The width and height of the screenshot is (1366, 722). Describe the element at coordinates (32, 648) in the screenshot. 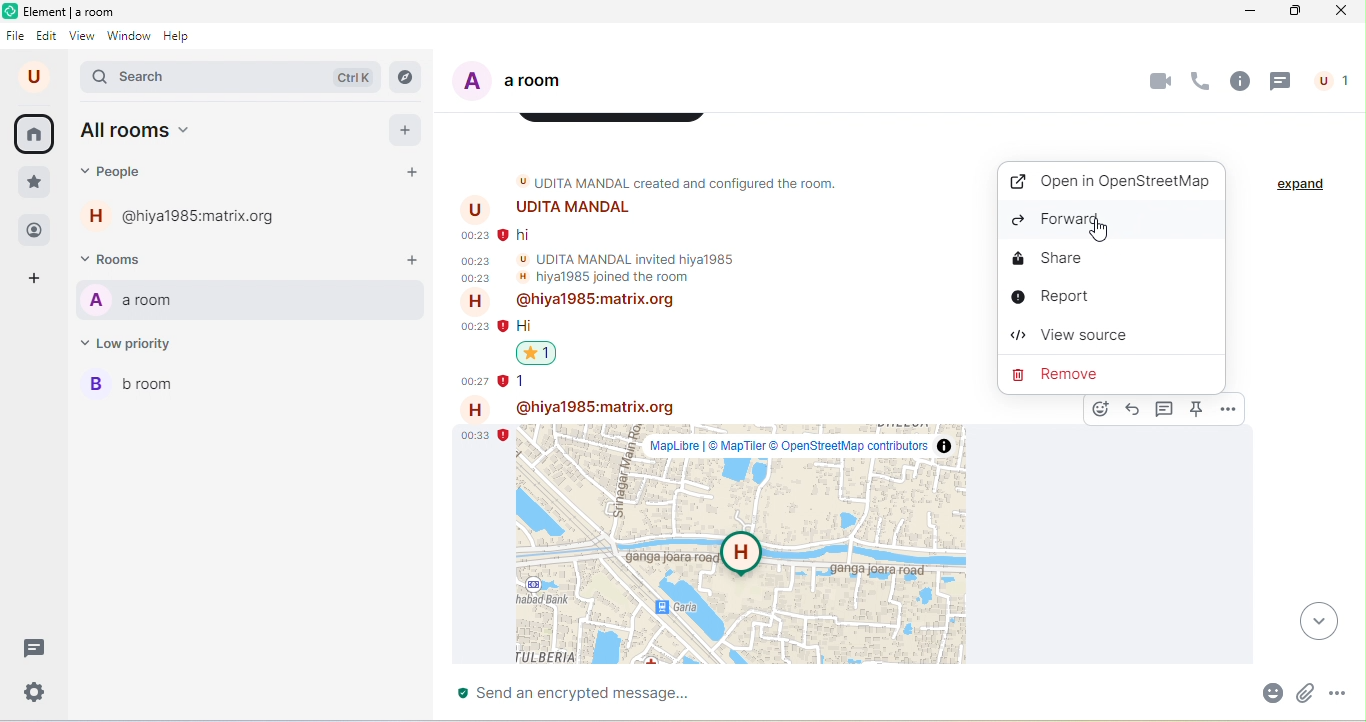

I see `threads` at that location.